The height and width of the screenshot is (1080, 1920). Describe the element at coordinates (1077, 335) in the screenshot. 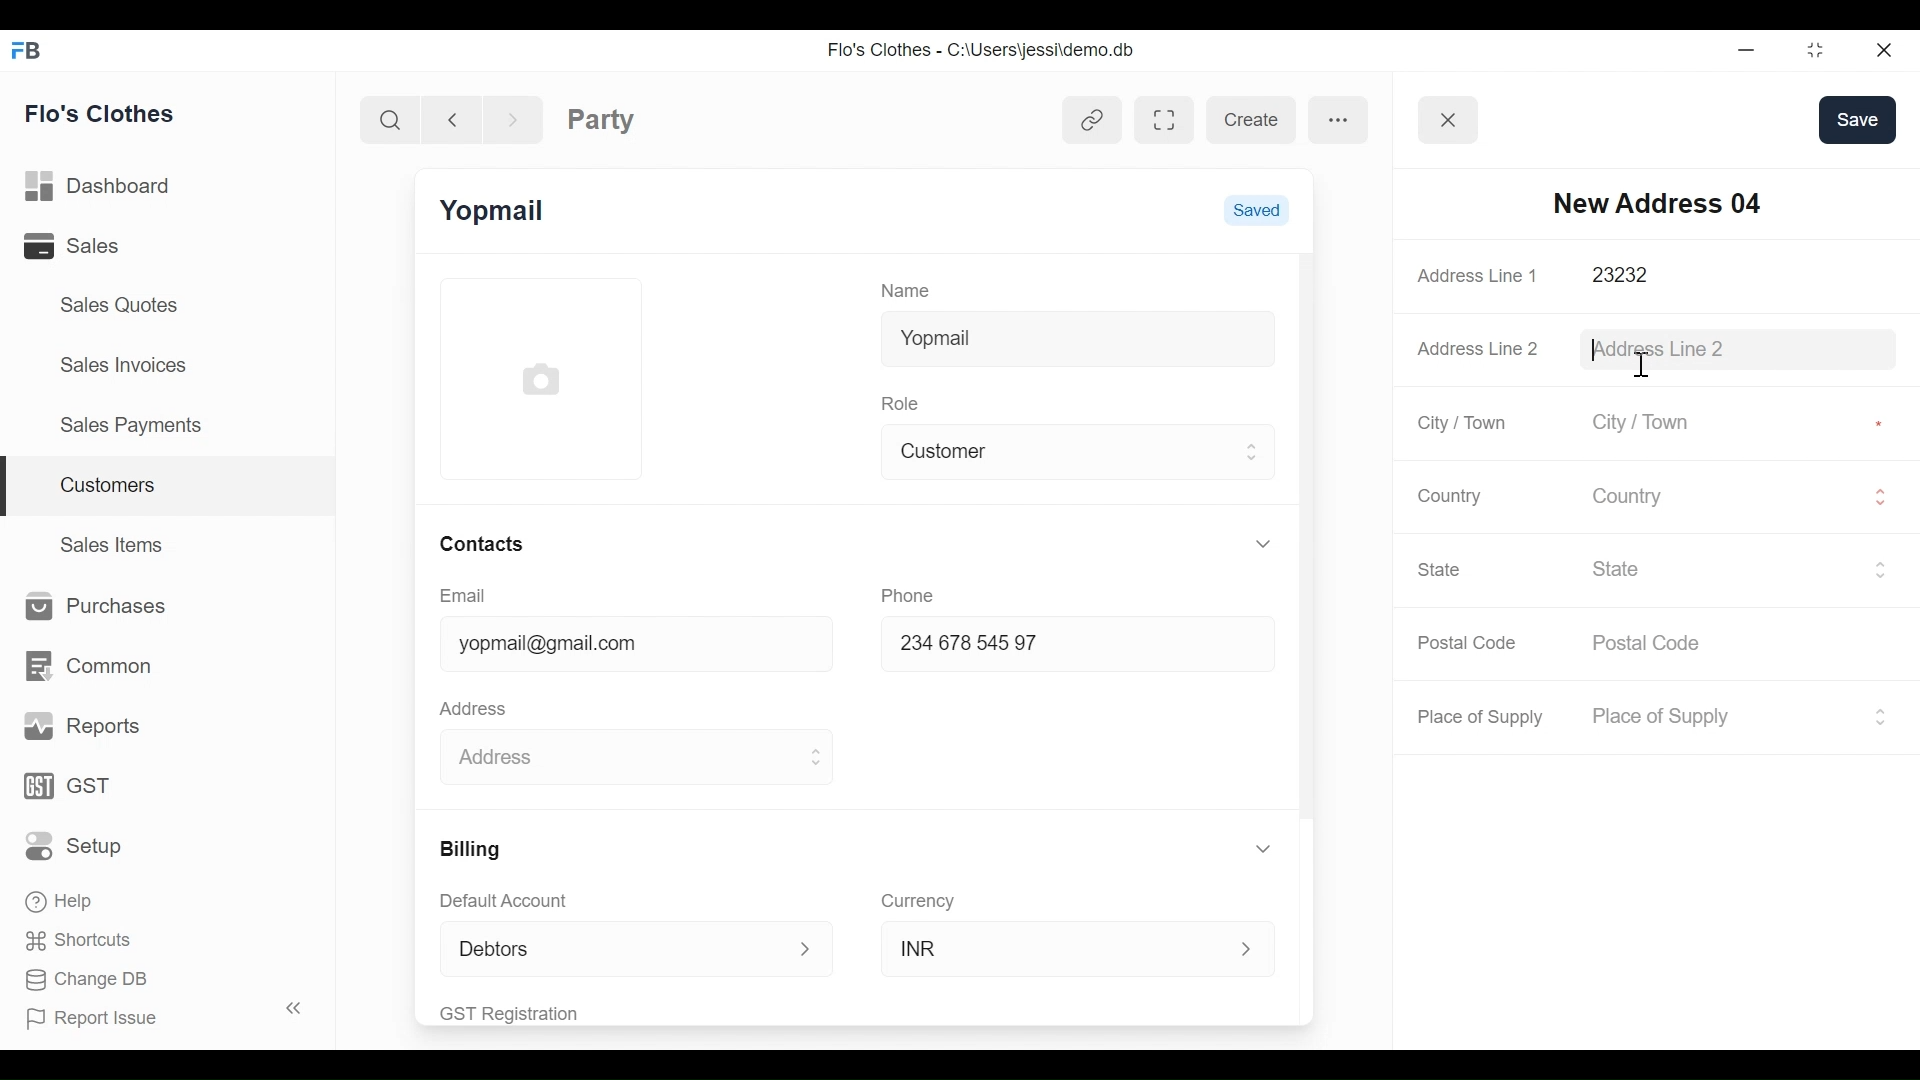

I see `Yopmail` at that location.